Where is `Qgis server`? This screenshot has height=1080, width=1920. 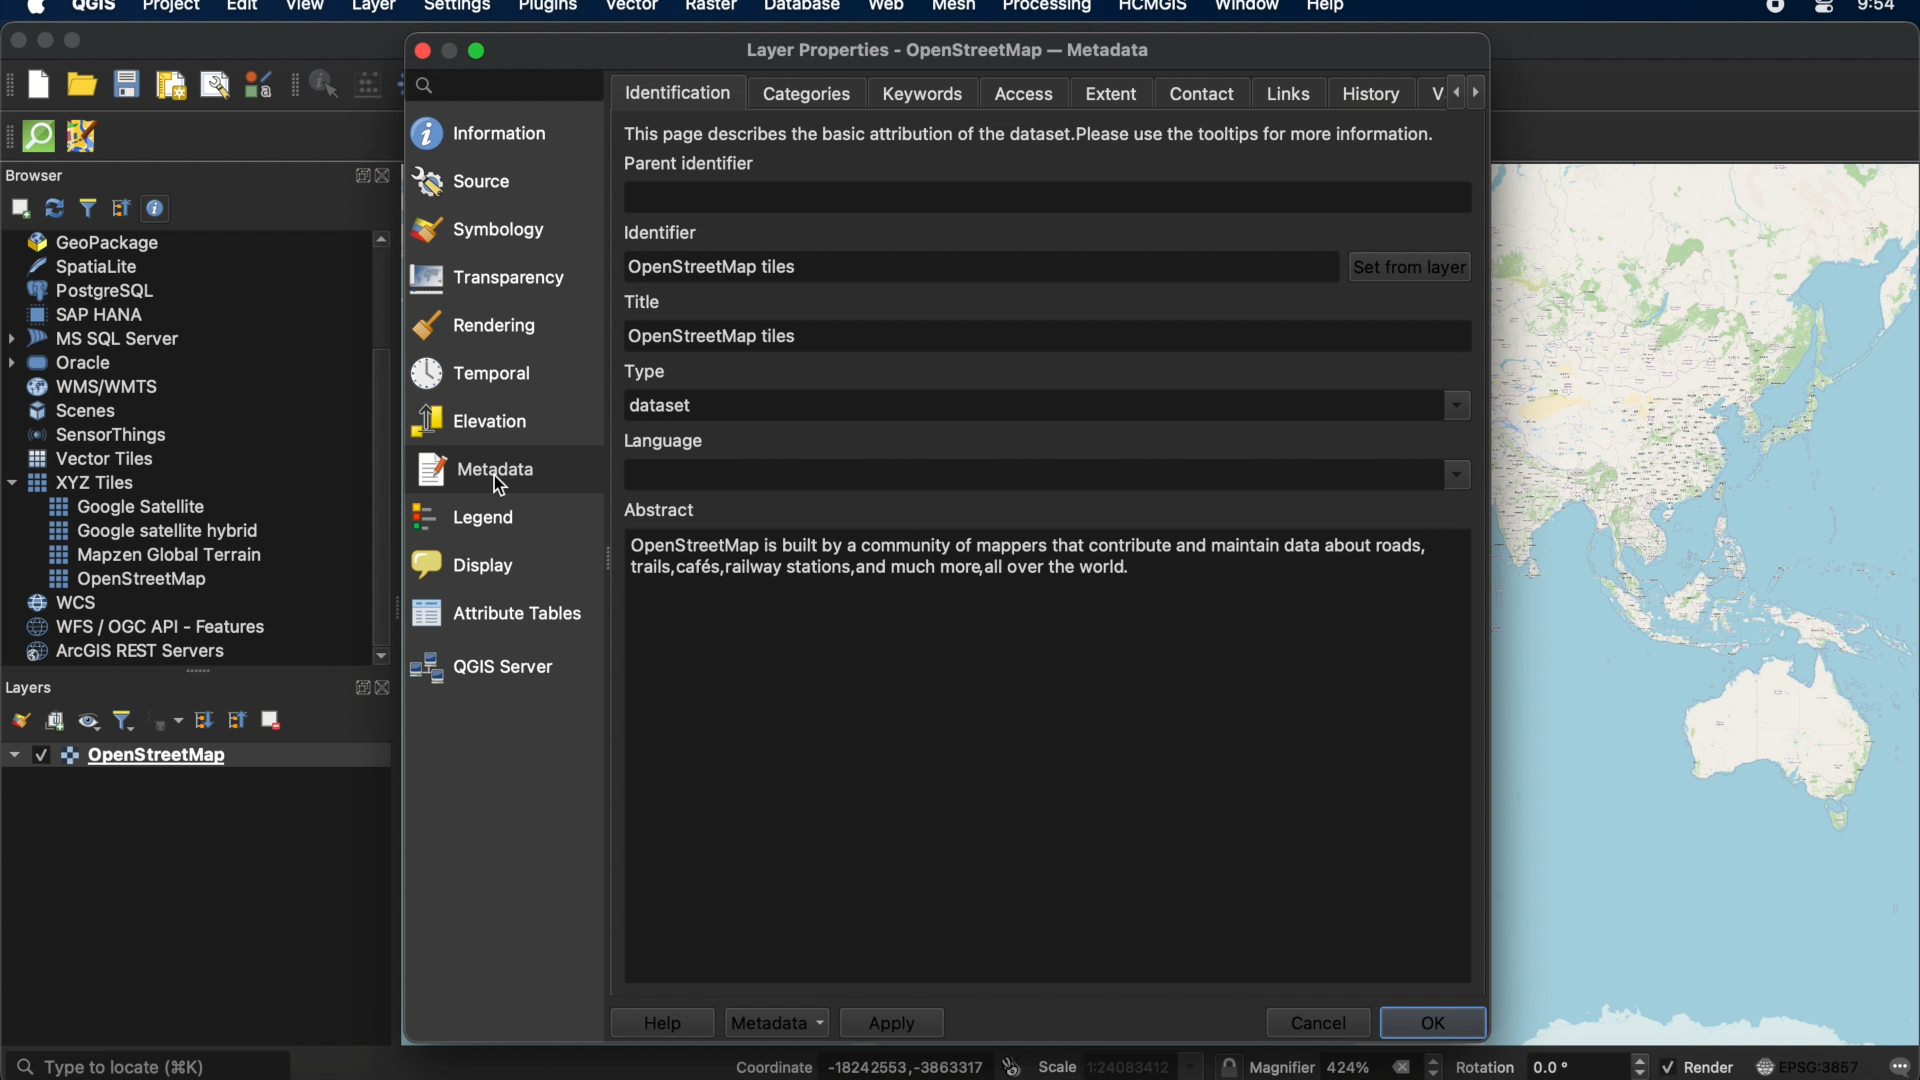
Qgis server is located at coordinates (484, 668).